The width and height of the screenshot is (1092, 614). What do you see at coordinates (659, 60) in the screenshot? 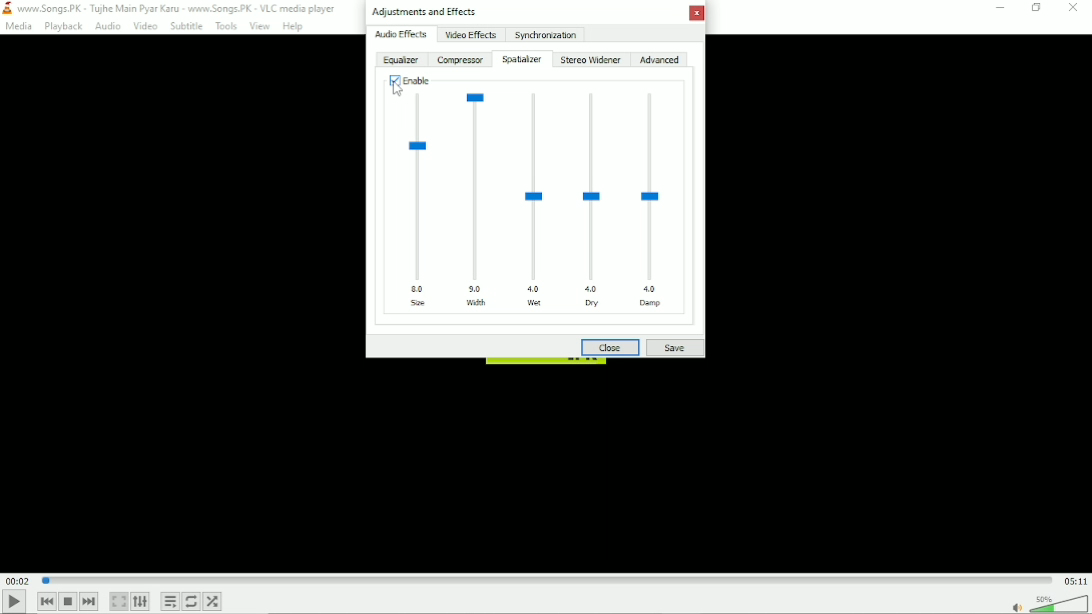
I see `Advanced` at bounding box center [659, 60].